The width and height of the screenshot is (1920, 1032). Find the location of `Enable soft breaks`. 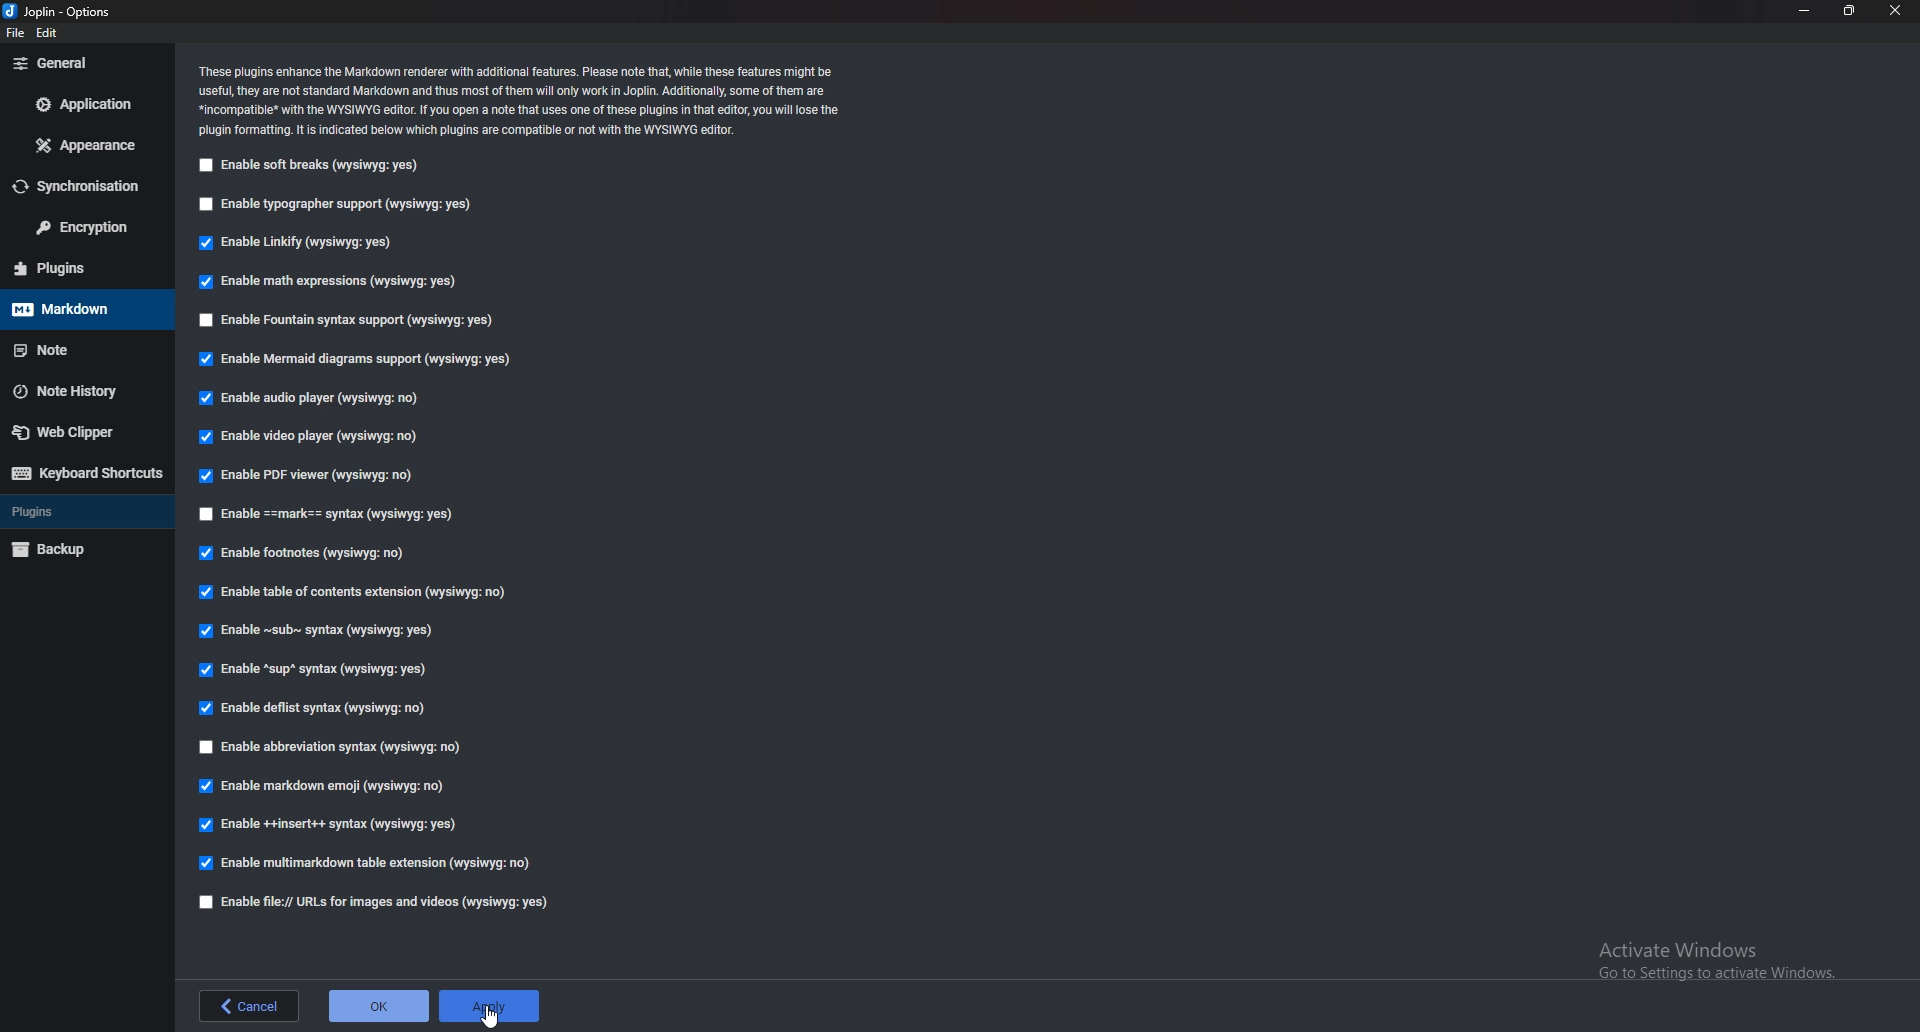

Enable soft breaks is located at coordinates (310, 168).